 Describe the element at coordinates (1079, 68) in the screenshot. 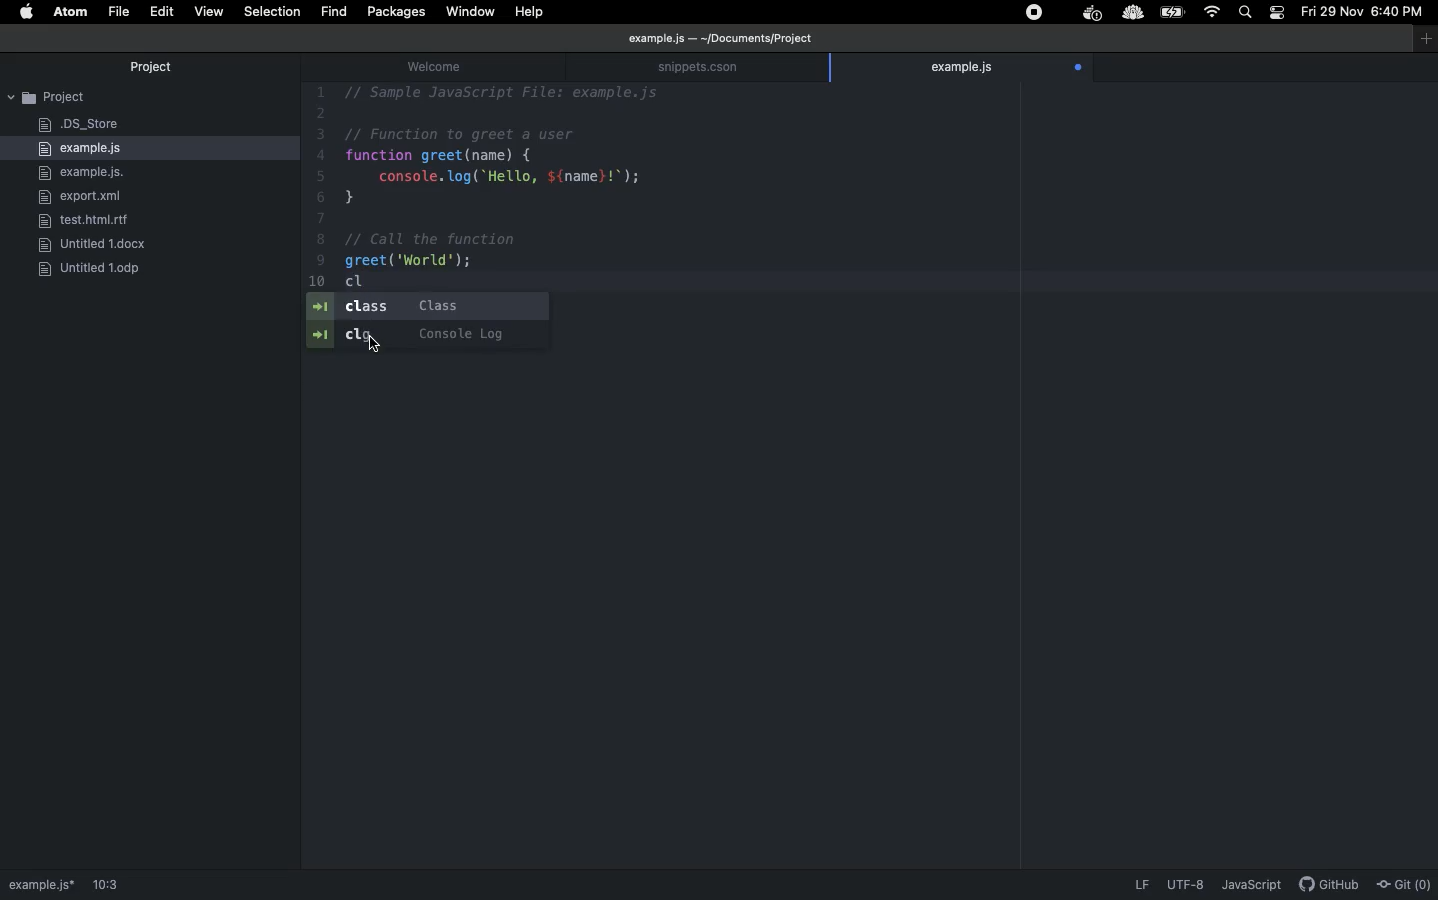

I see `open file tracking` at that location.